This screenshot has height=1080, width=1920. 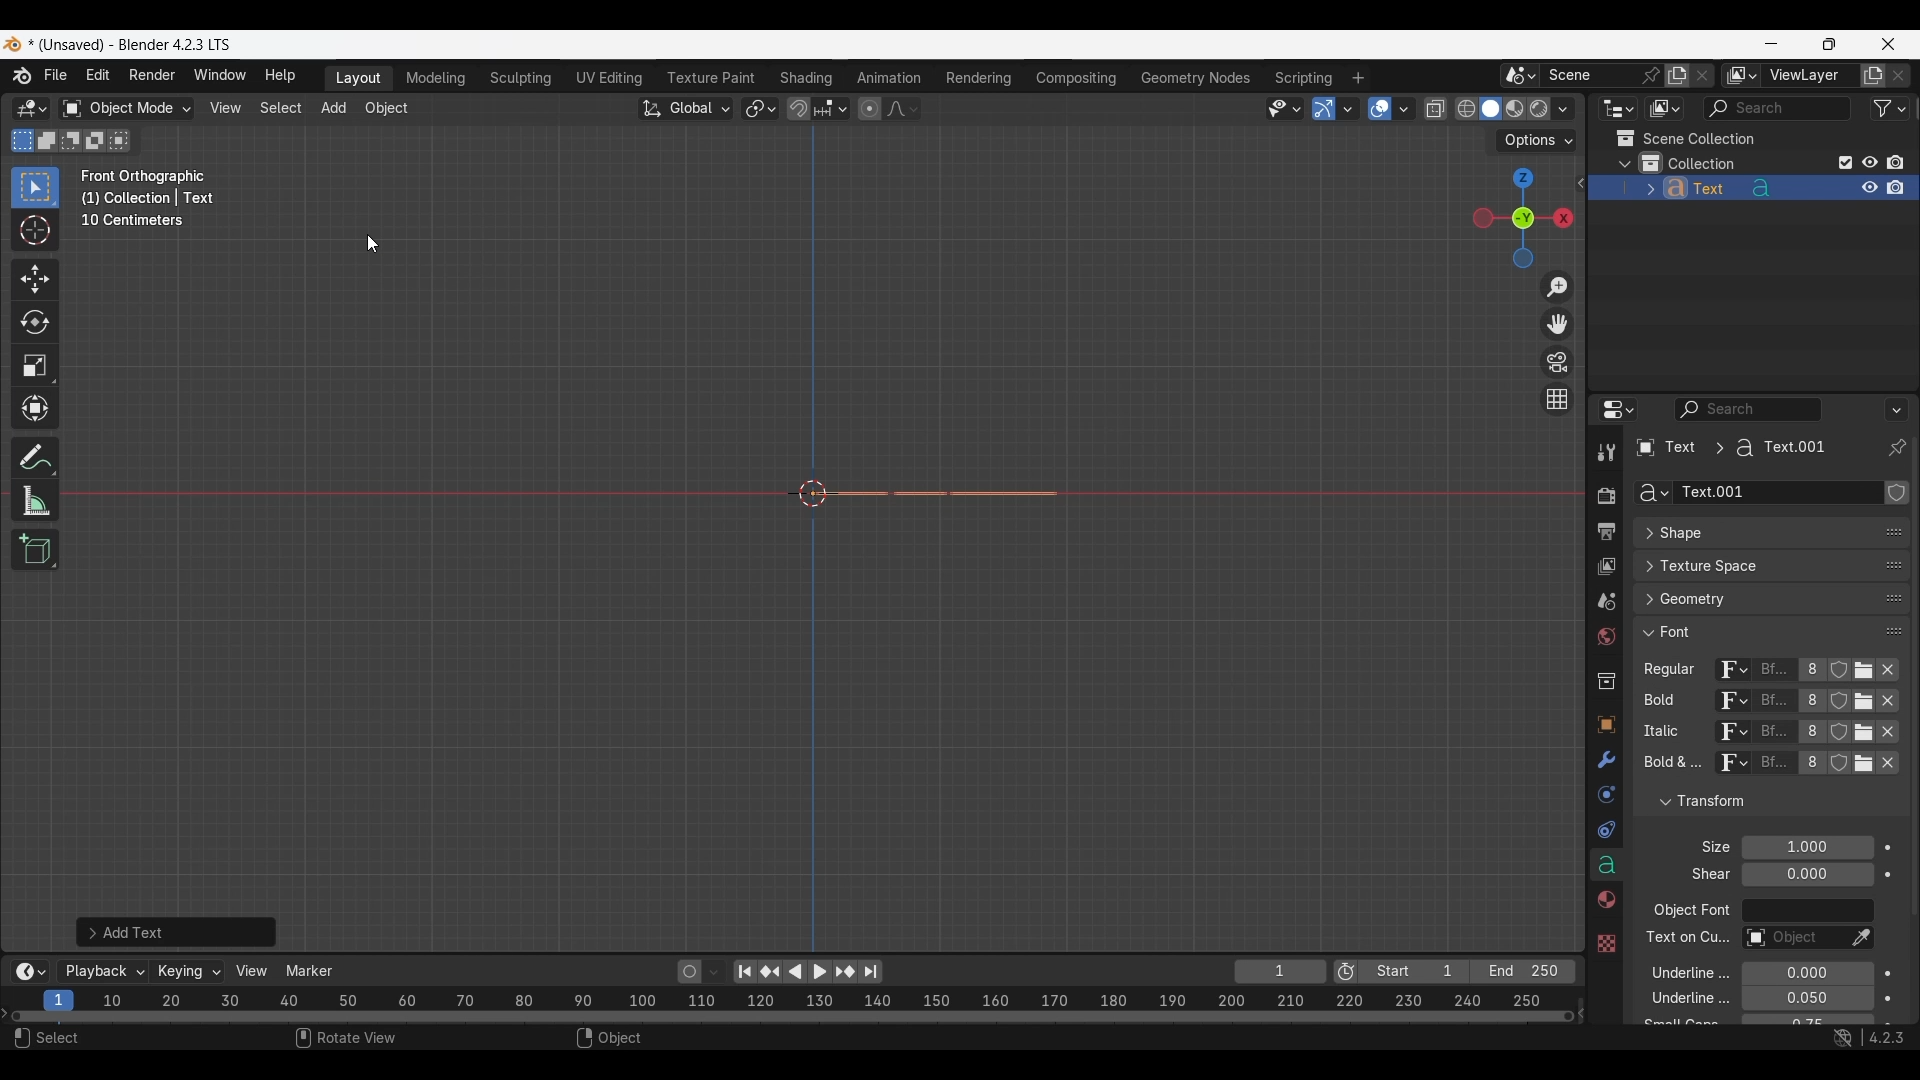 What do you see at coordinates (36, 280) in the screenshot?
I see `Move` at bounding box center [36, 280].